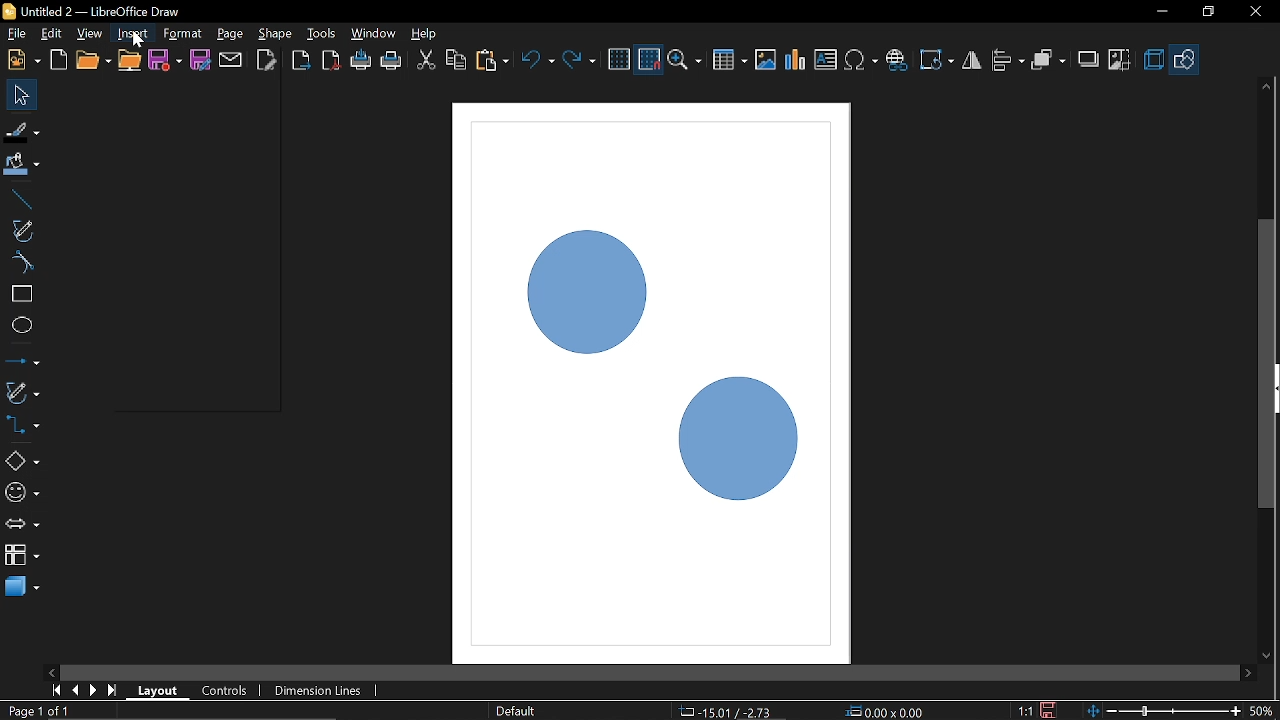 The width and height of the screenshot is (1280, 720). What do you see at coordinates (332, 62) in the screenshot?
I see `Export directly as pdf` at bounding box center [332, 62].